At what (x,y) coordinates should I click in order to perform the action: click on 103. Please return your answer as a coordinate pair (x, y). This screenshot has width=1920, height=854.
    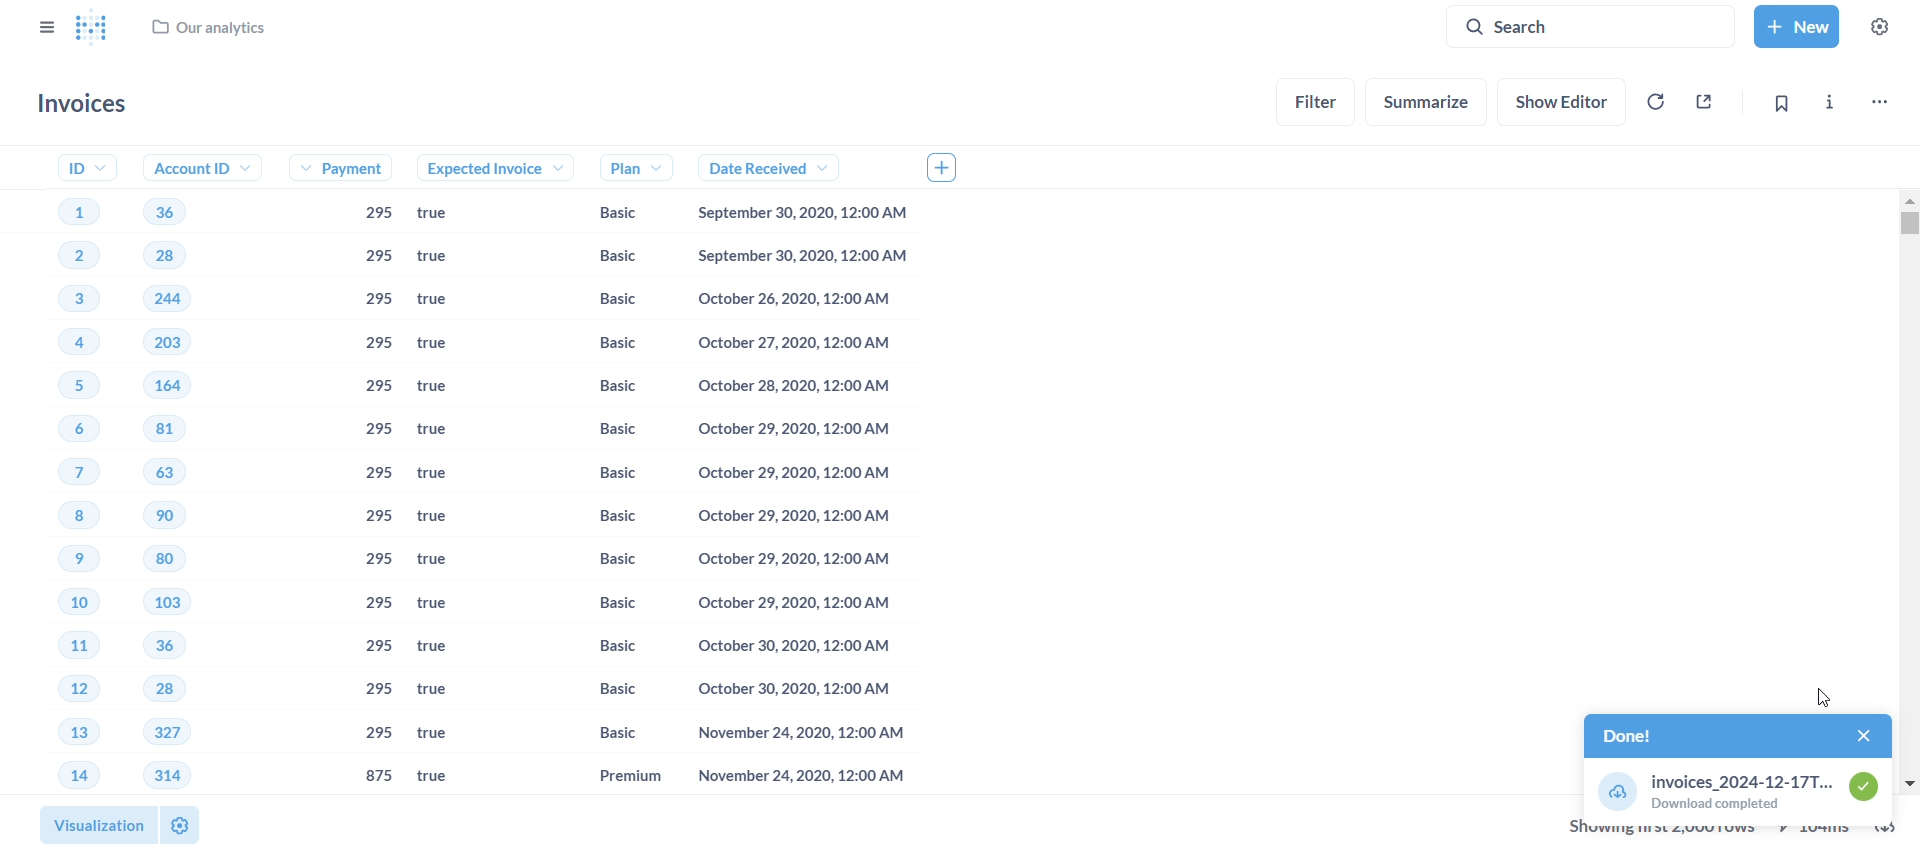
    Looking at the image, I should click on (171, 603).